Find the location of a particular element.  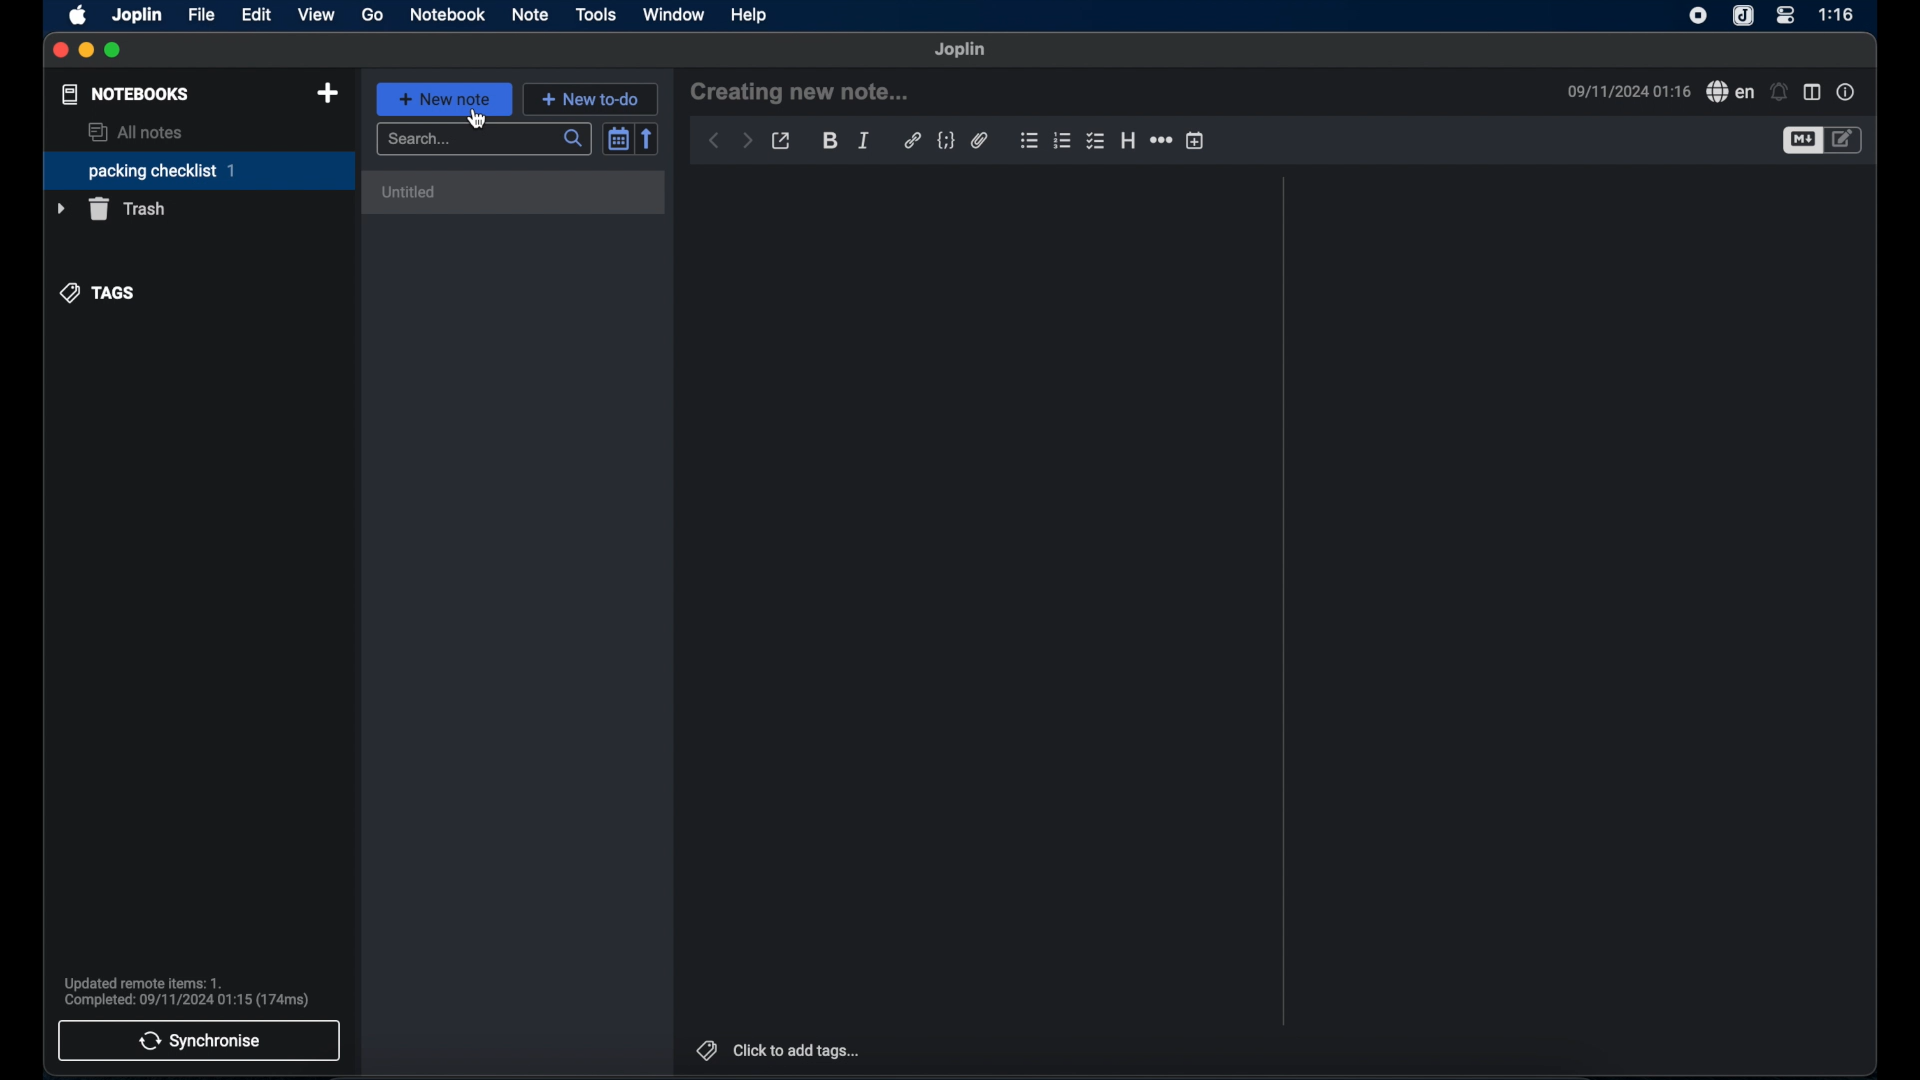

trash is located at coordinates (113, 209).